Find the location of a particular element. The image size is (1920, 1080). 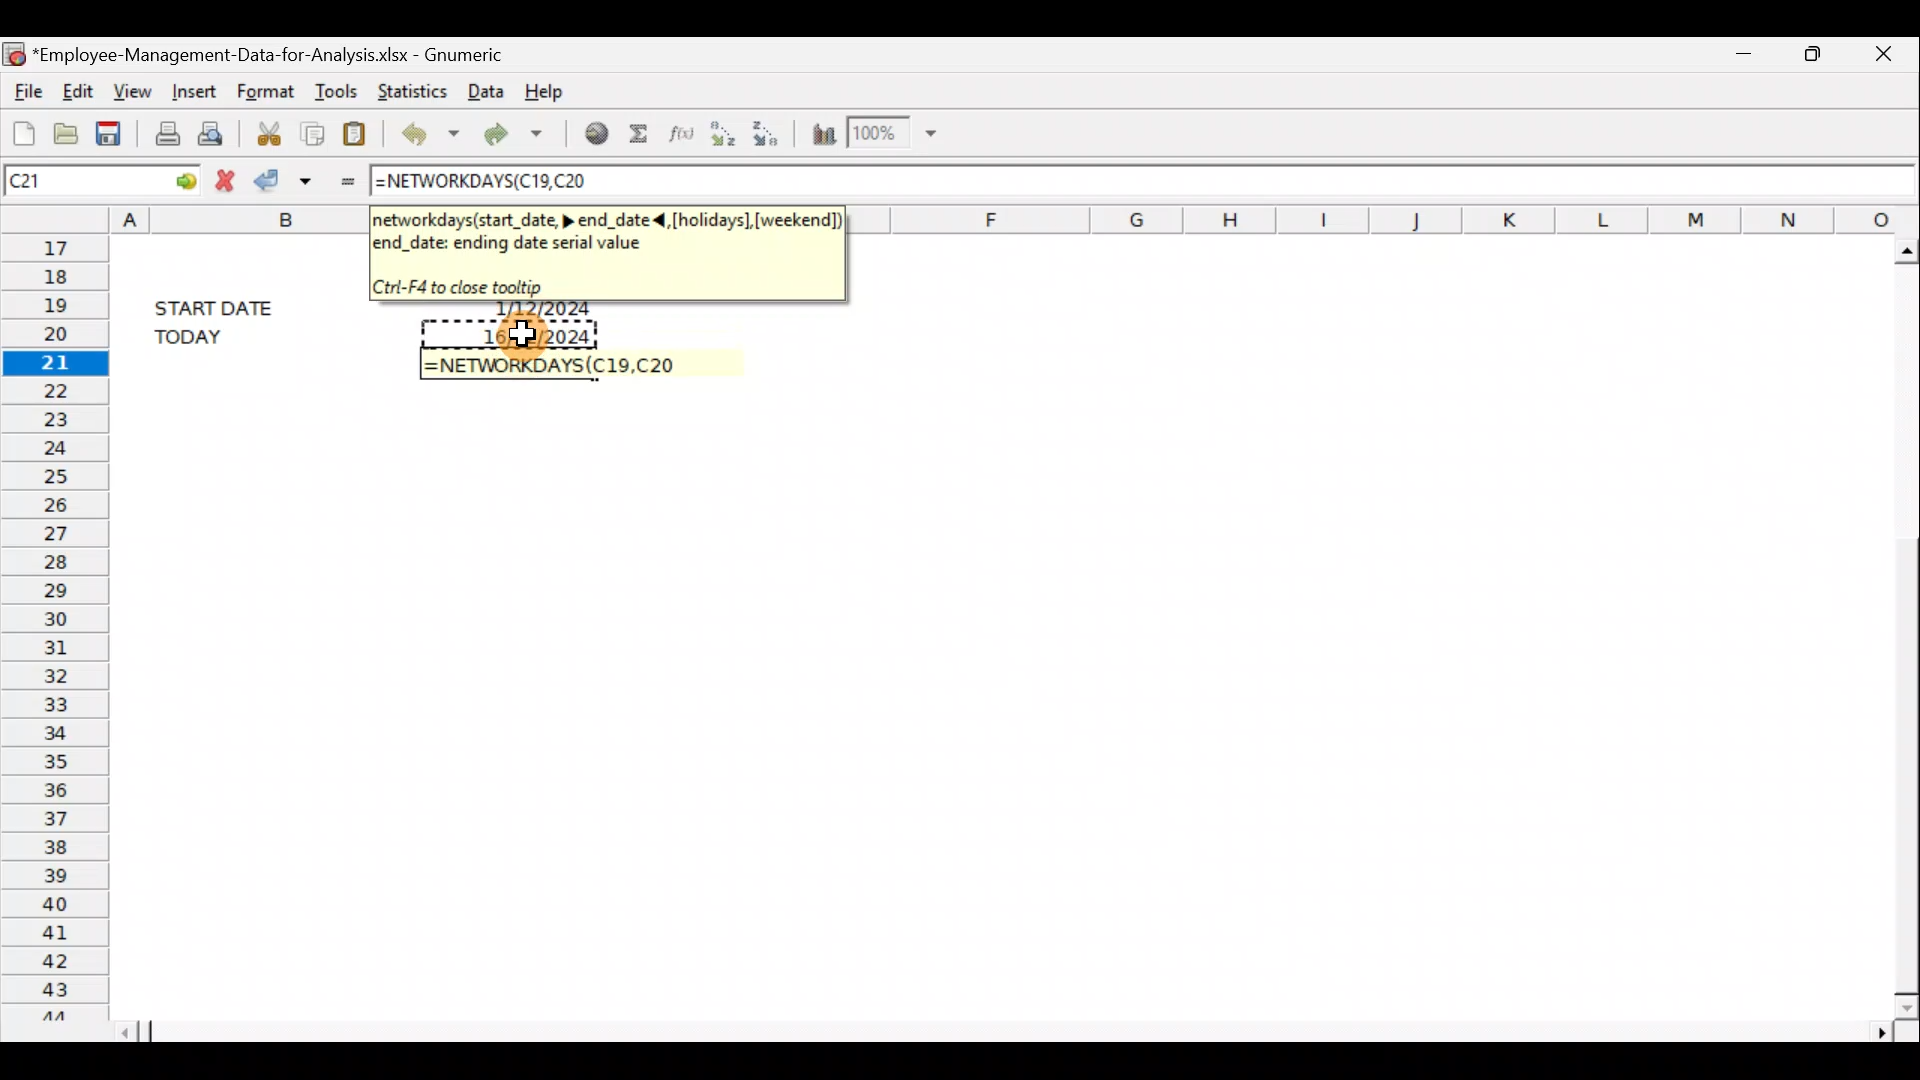

Sort in descending order is located at coordinates (770, 133).